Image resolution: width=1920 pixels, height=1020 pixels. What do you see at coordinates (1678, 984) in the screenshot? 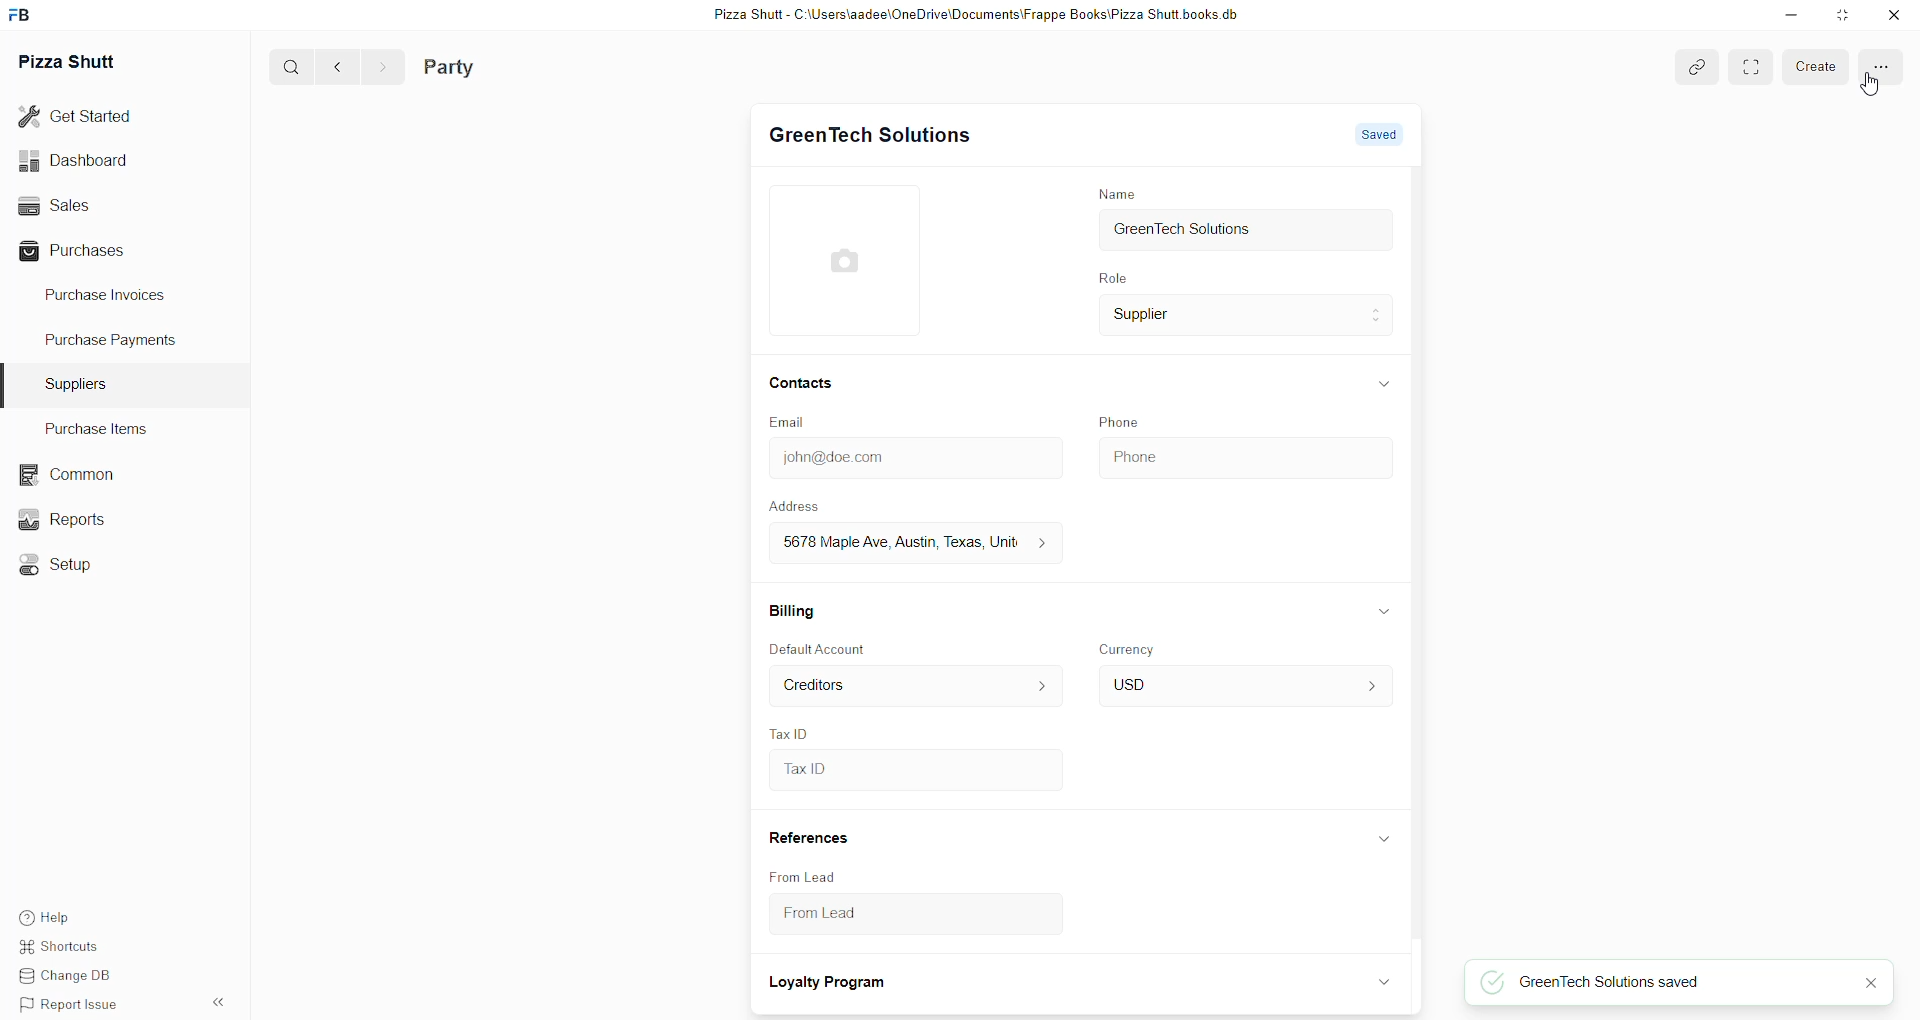
I see `GreenTech Solutions saved` at bounding box center [1678, 984].